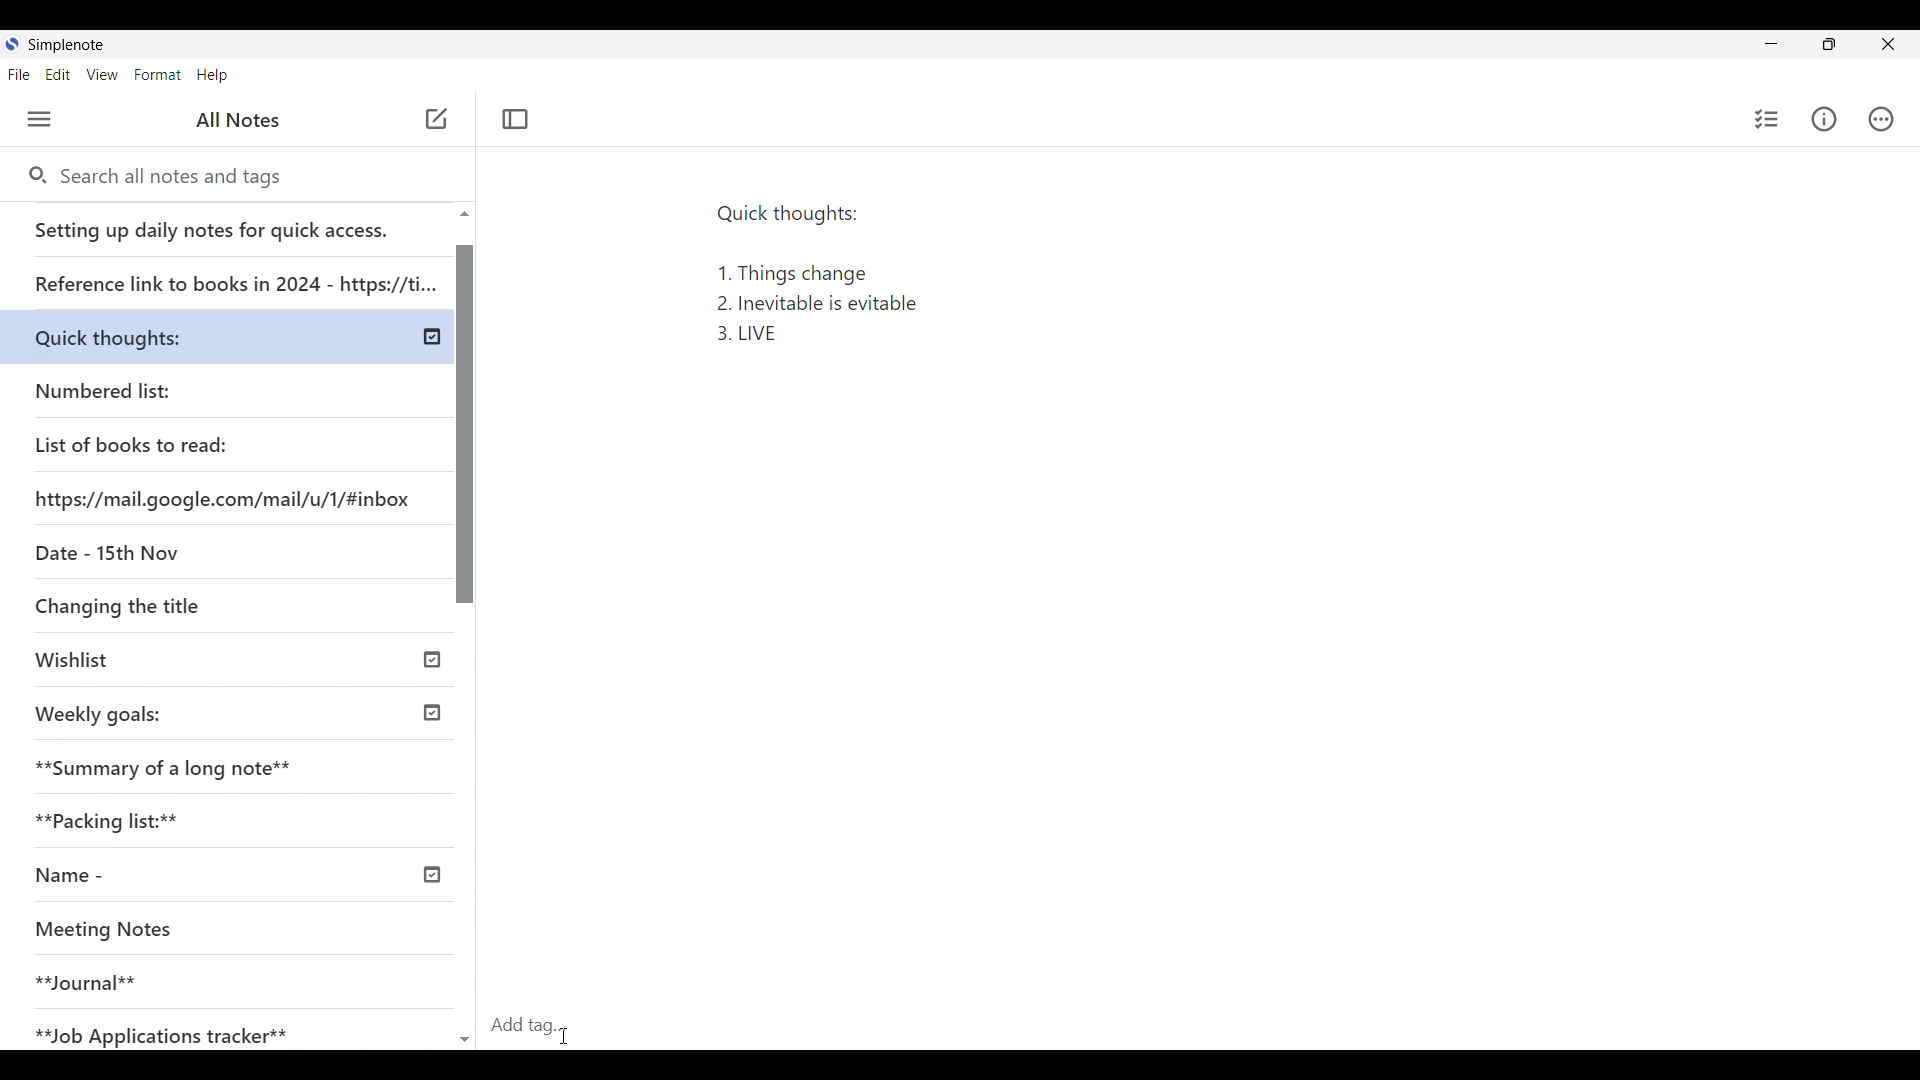 Image resolution: width=1920 pixels, height=1080 pixels. I want to click on Cursor position unchanged, so click(436, 120).